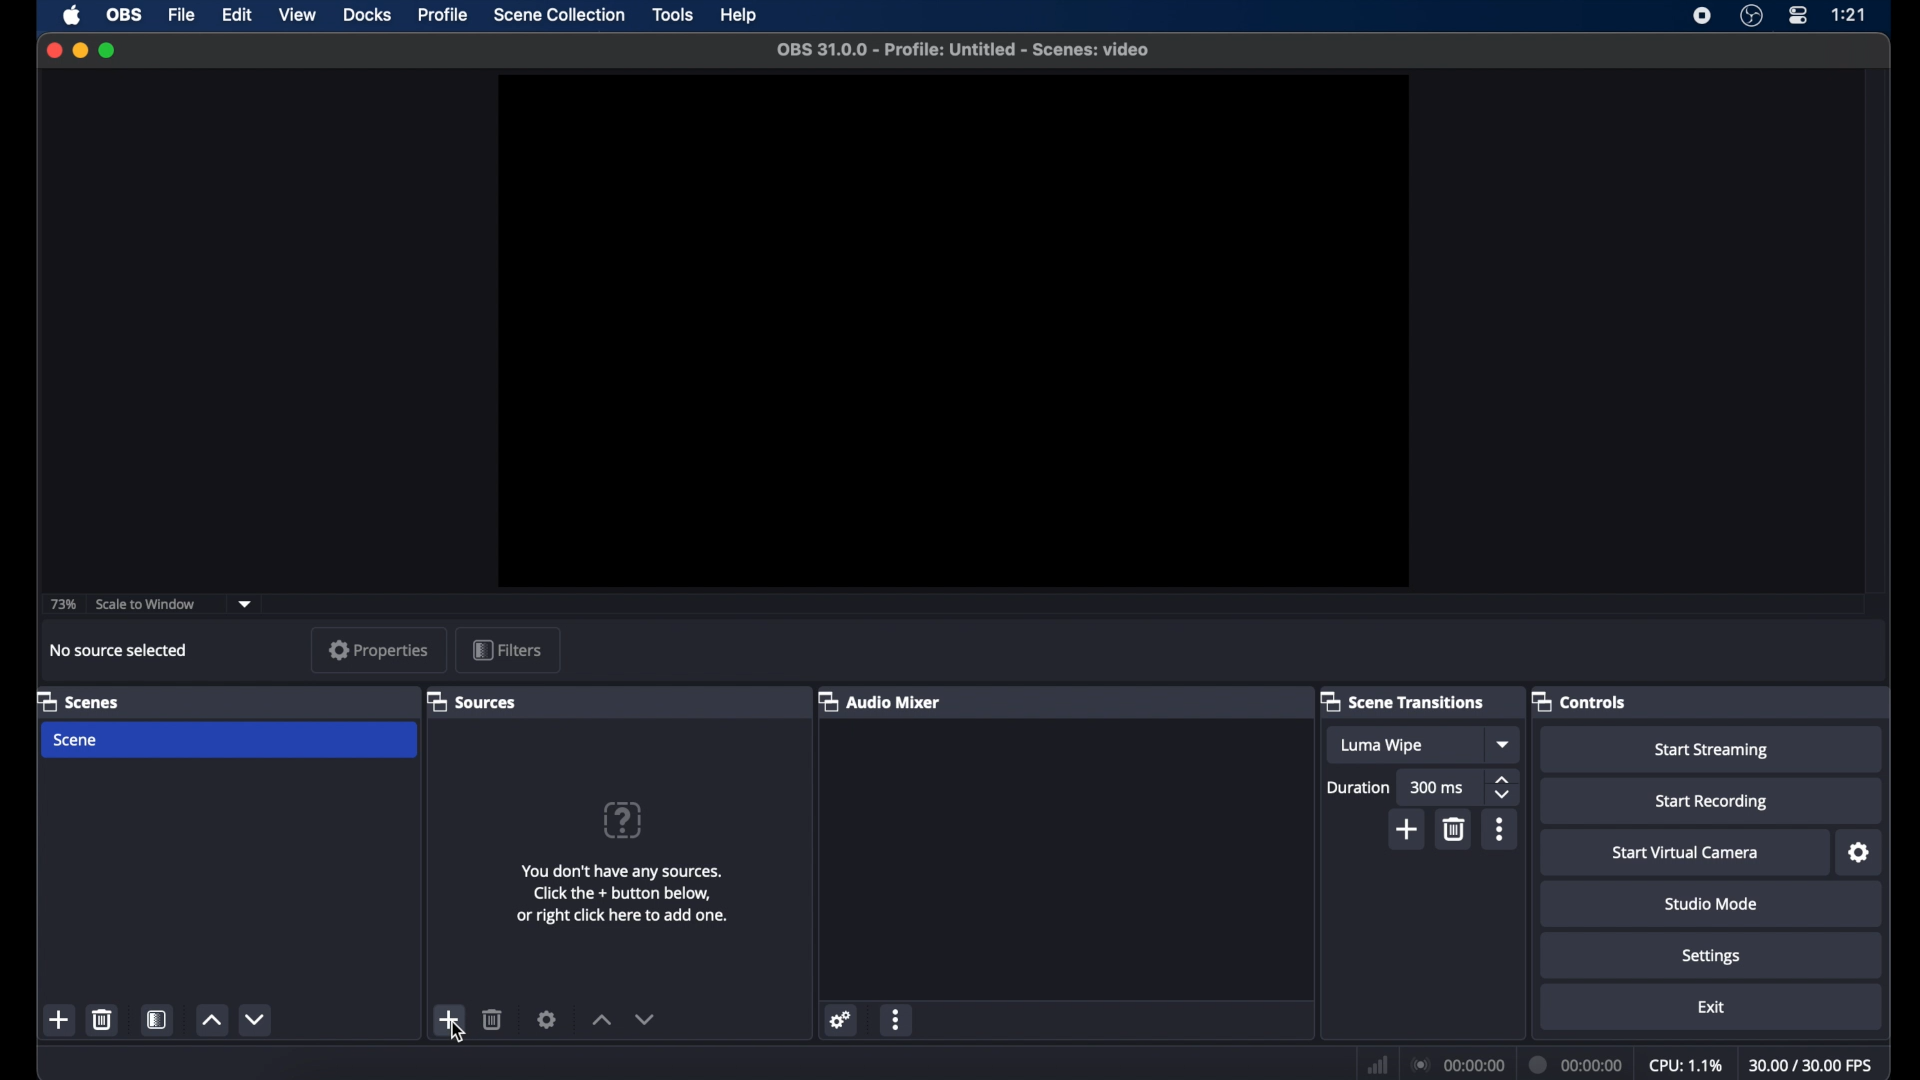 This screenshot has width=1920, height=1080. Describe the element at coordinates (1714, 800) in the screenshot. I see `start recording` at that location.